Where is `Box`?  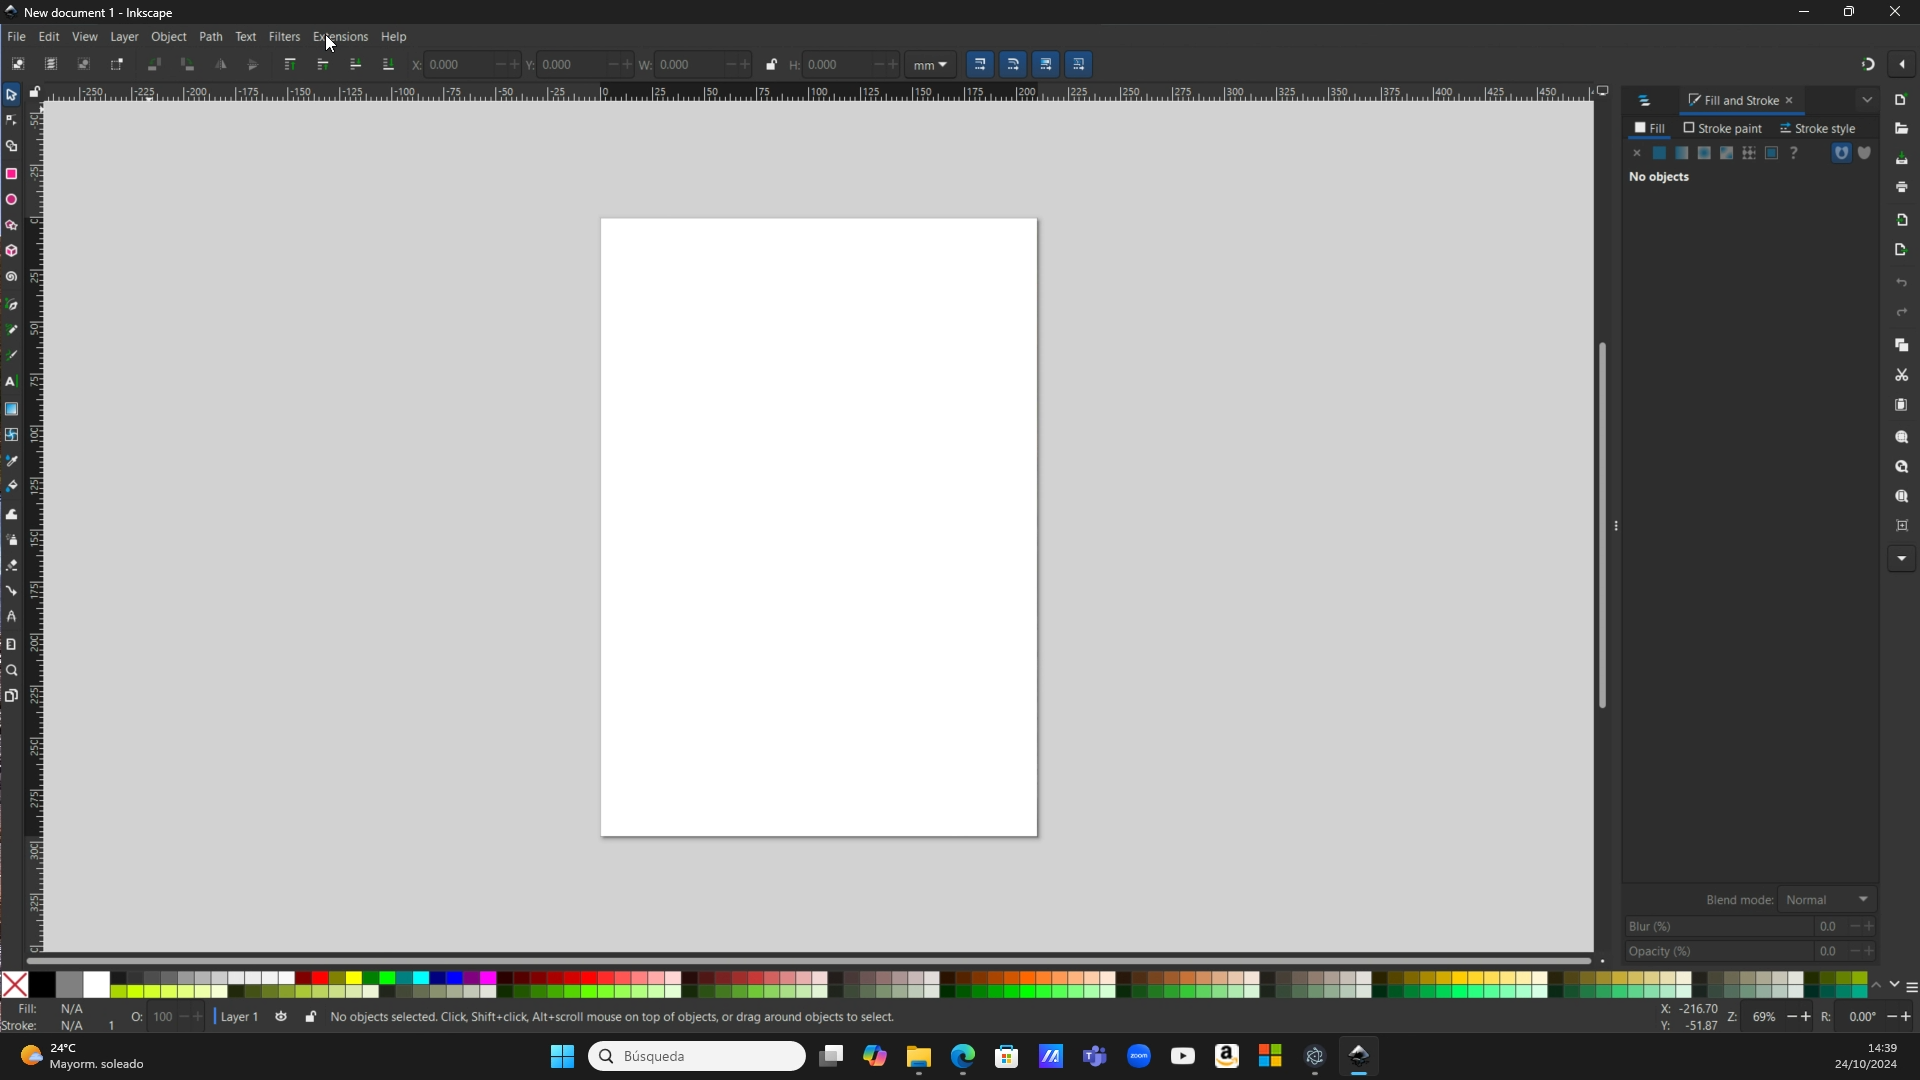
Box is located at coordinates (1853, 12).